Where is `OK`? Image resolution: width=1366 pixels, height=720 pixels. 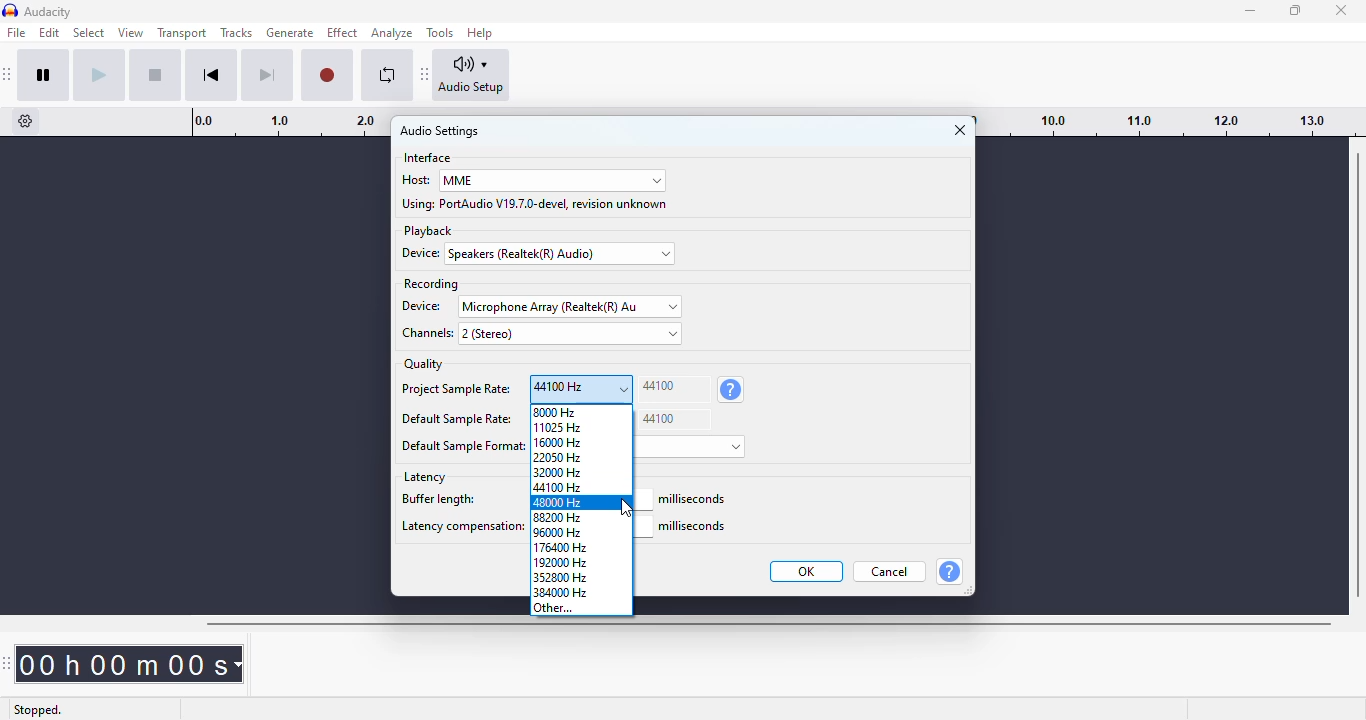 OK is located at coordinates (808, 571).